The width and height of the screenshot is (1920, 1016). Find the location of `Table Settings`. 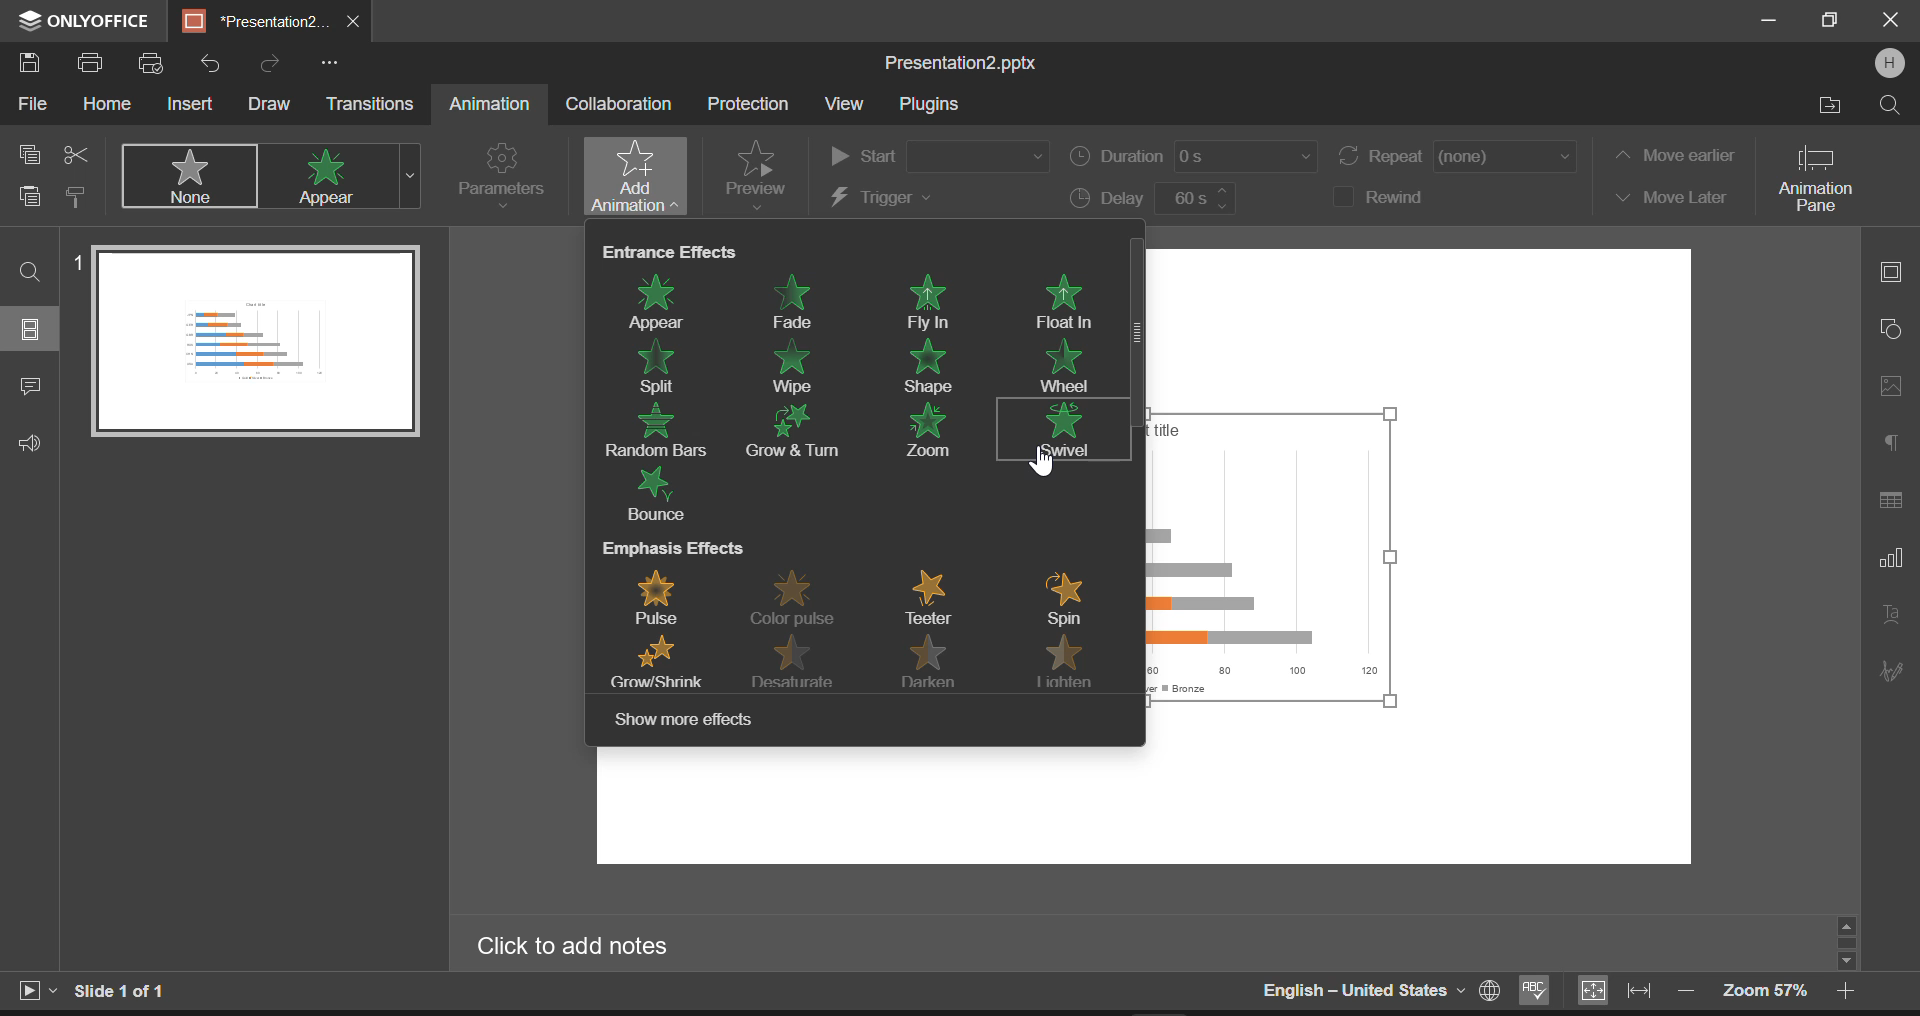

Table Settings is located at coordinates (1891, 501).